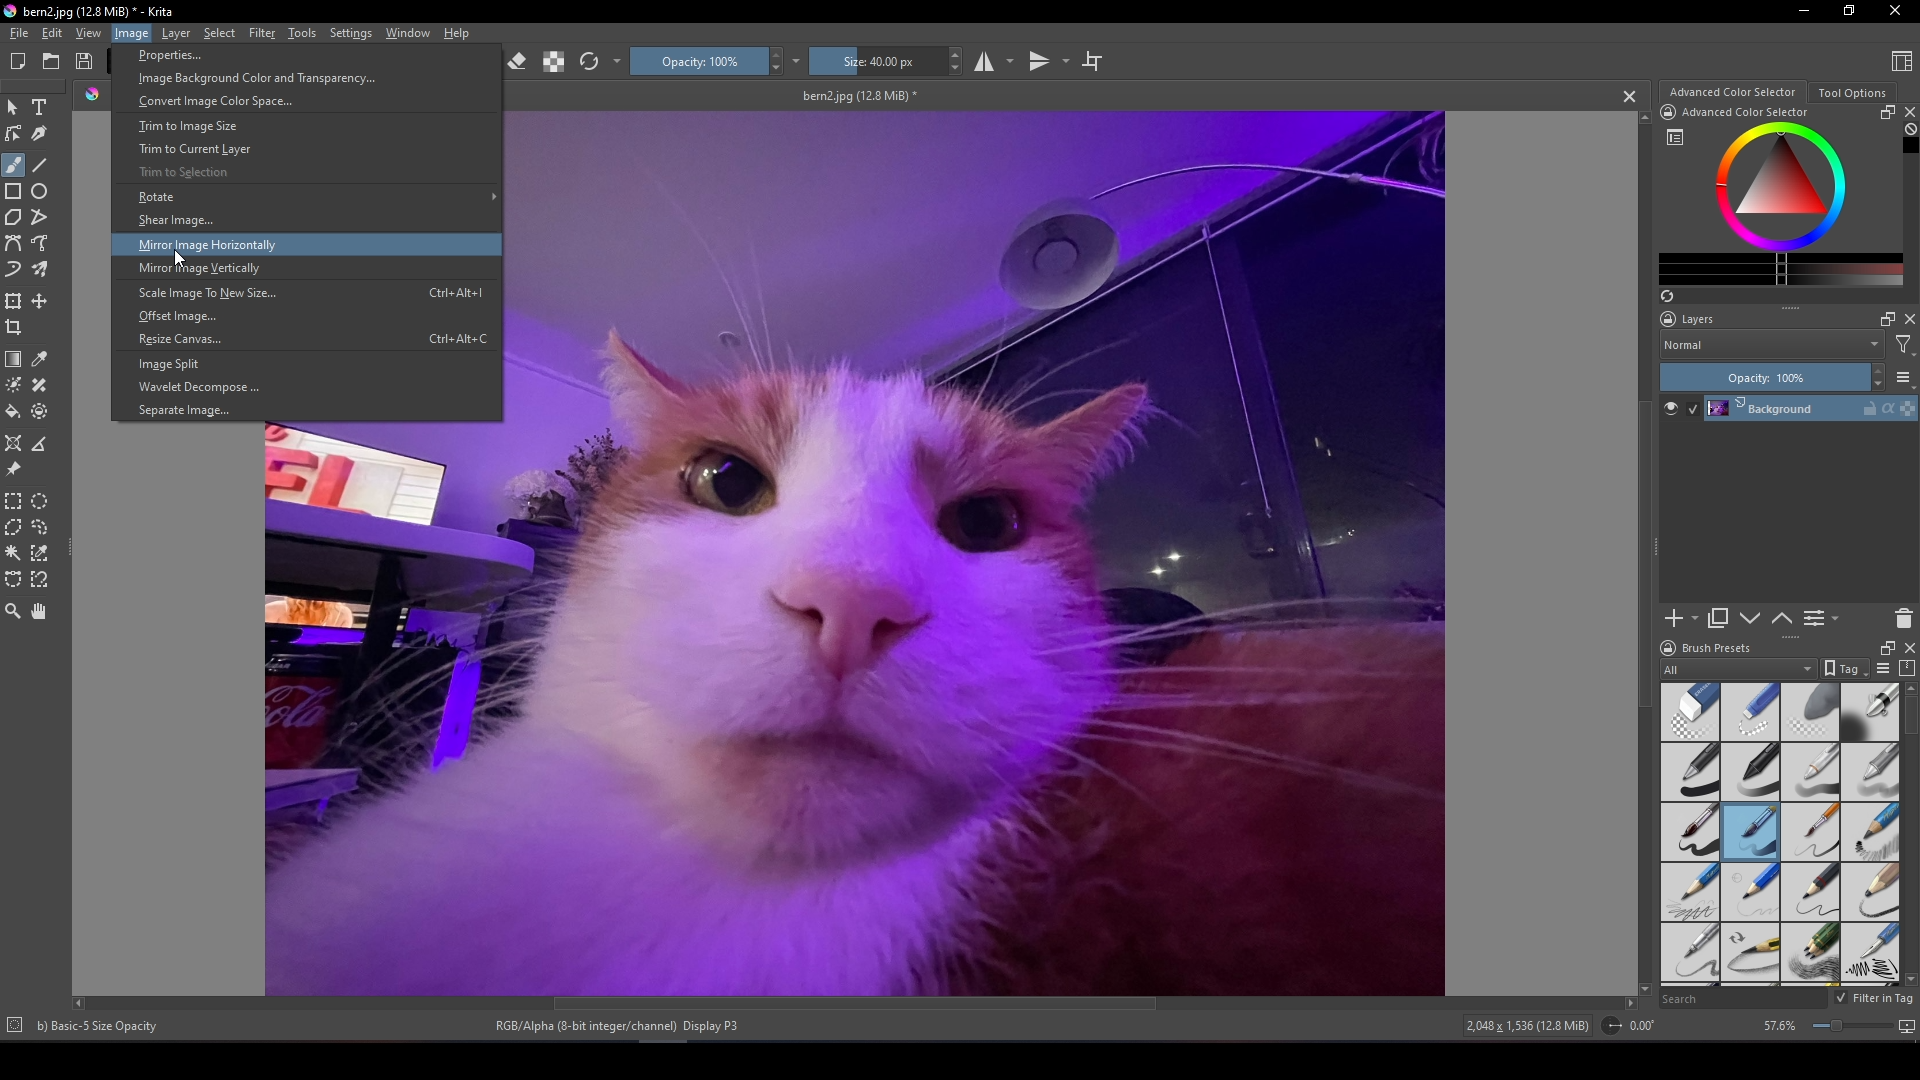 The height and width of the screenshot is (1080, 1920). Describe the element at coordinates (1645, 552) in the screenshot. I see `Vertical scroll` at that location.